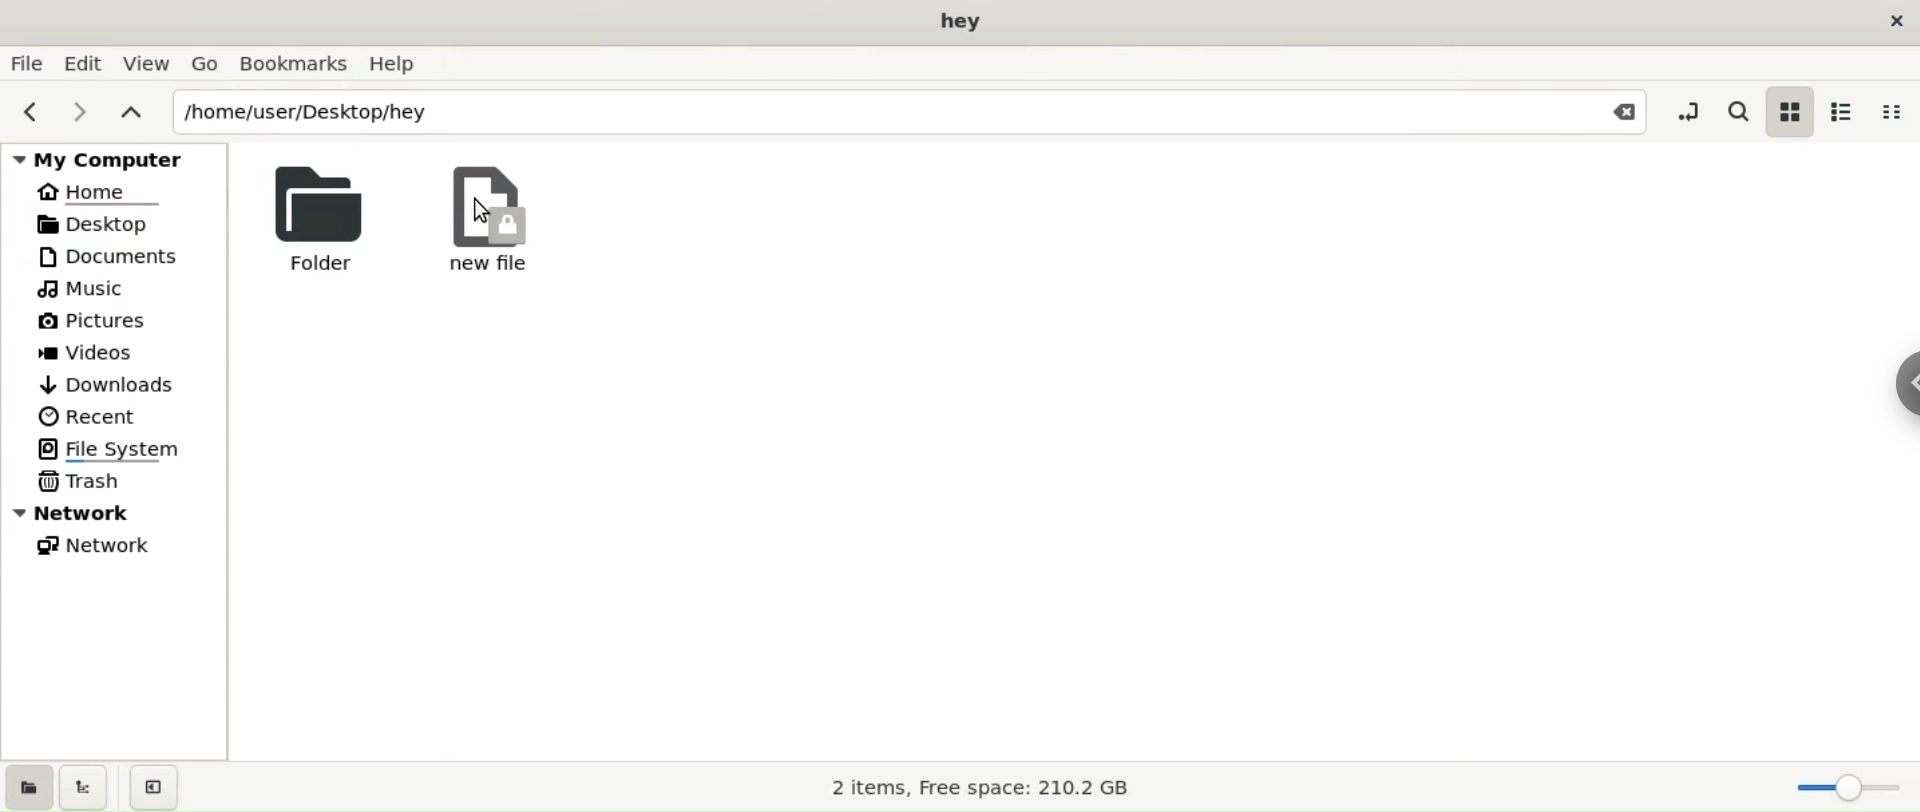  I want to click on Downloads, so click(106, 385).